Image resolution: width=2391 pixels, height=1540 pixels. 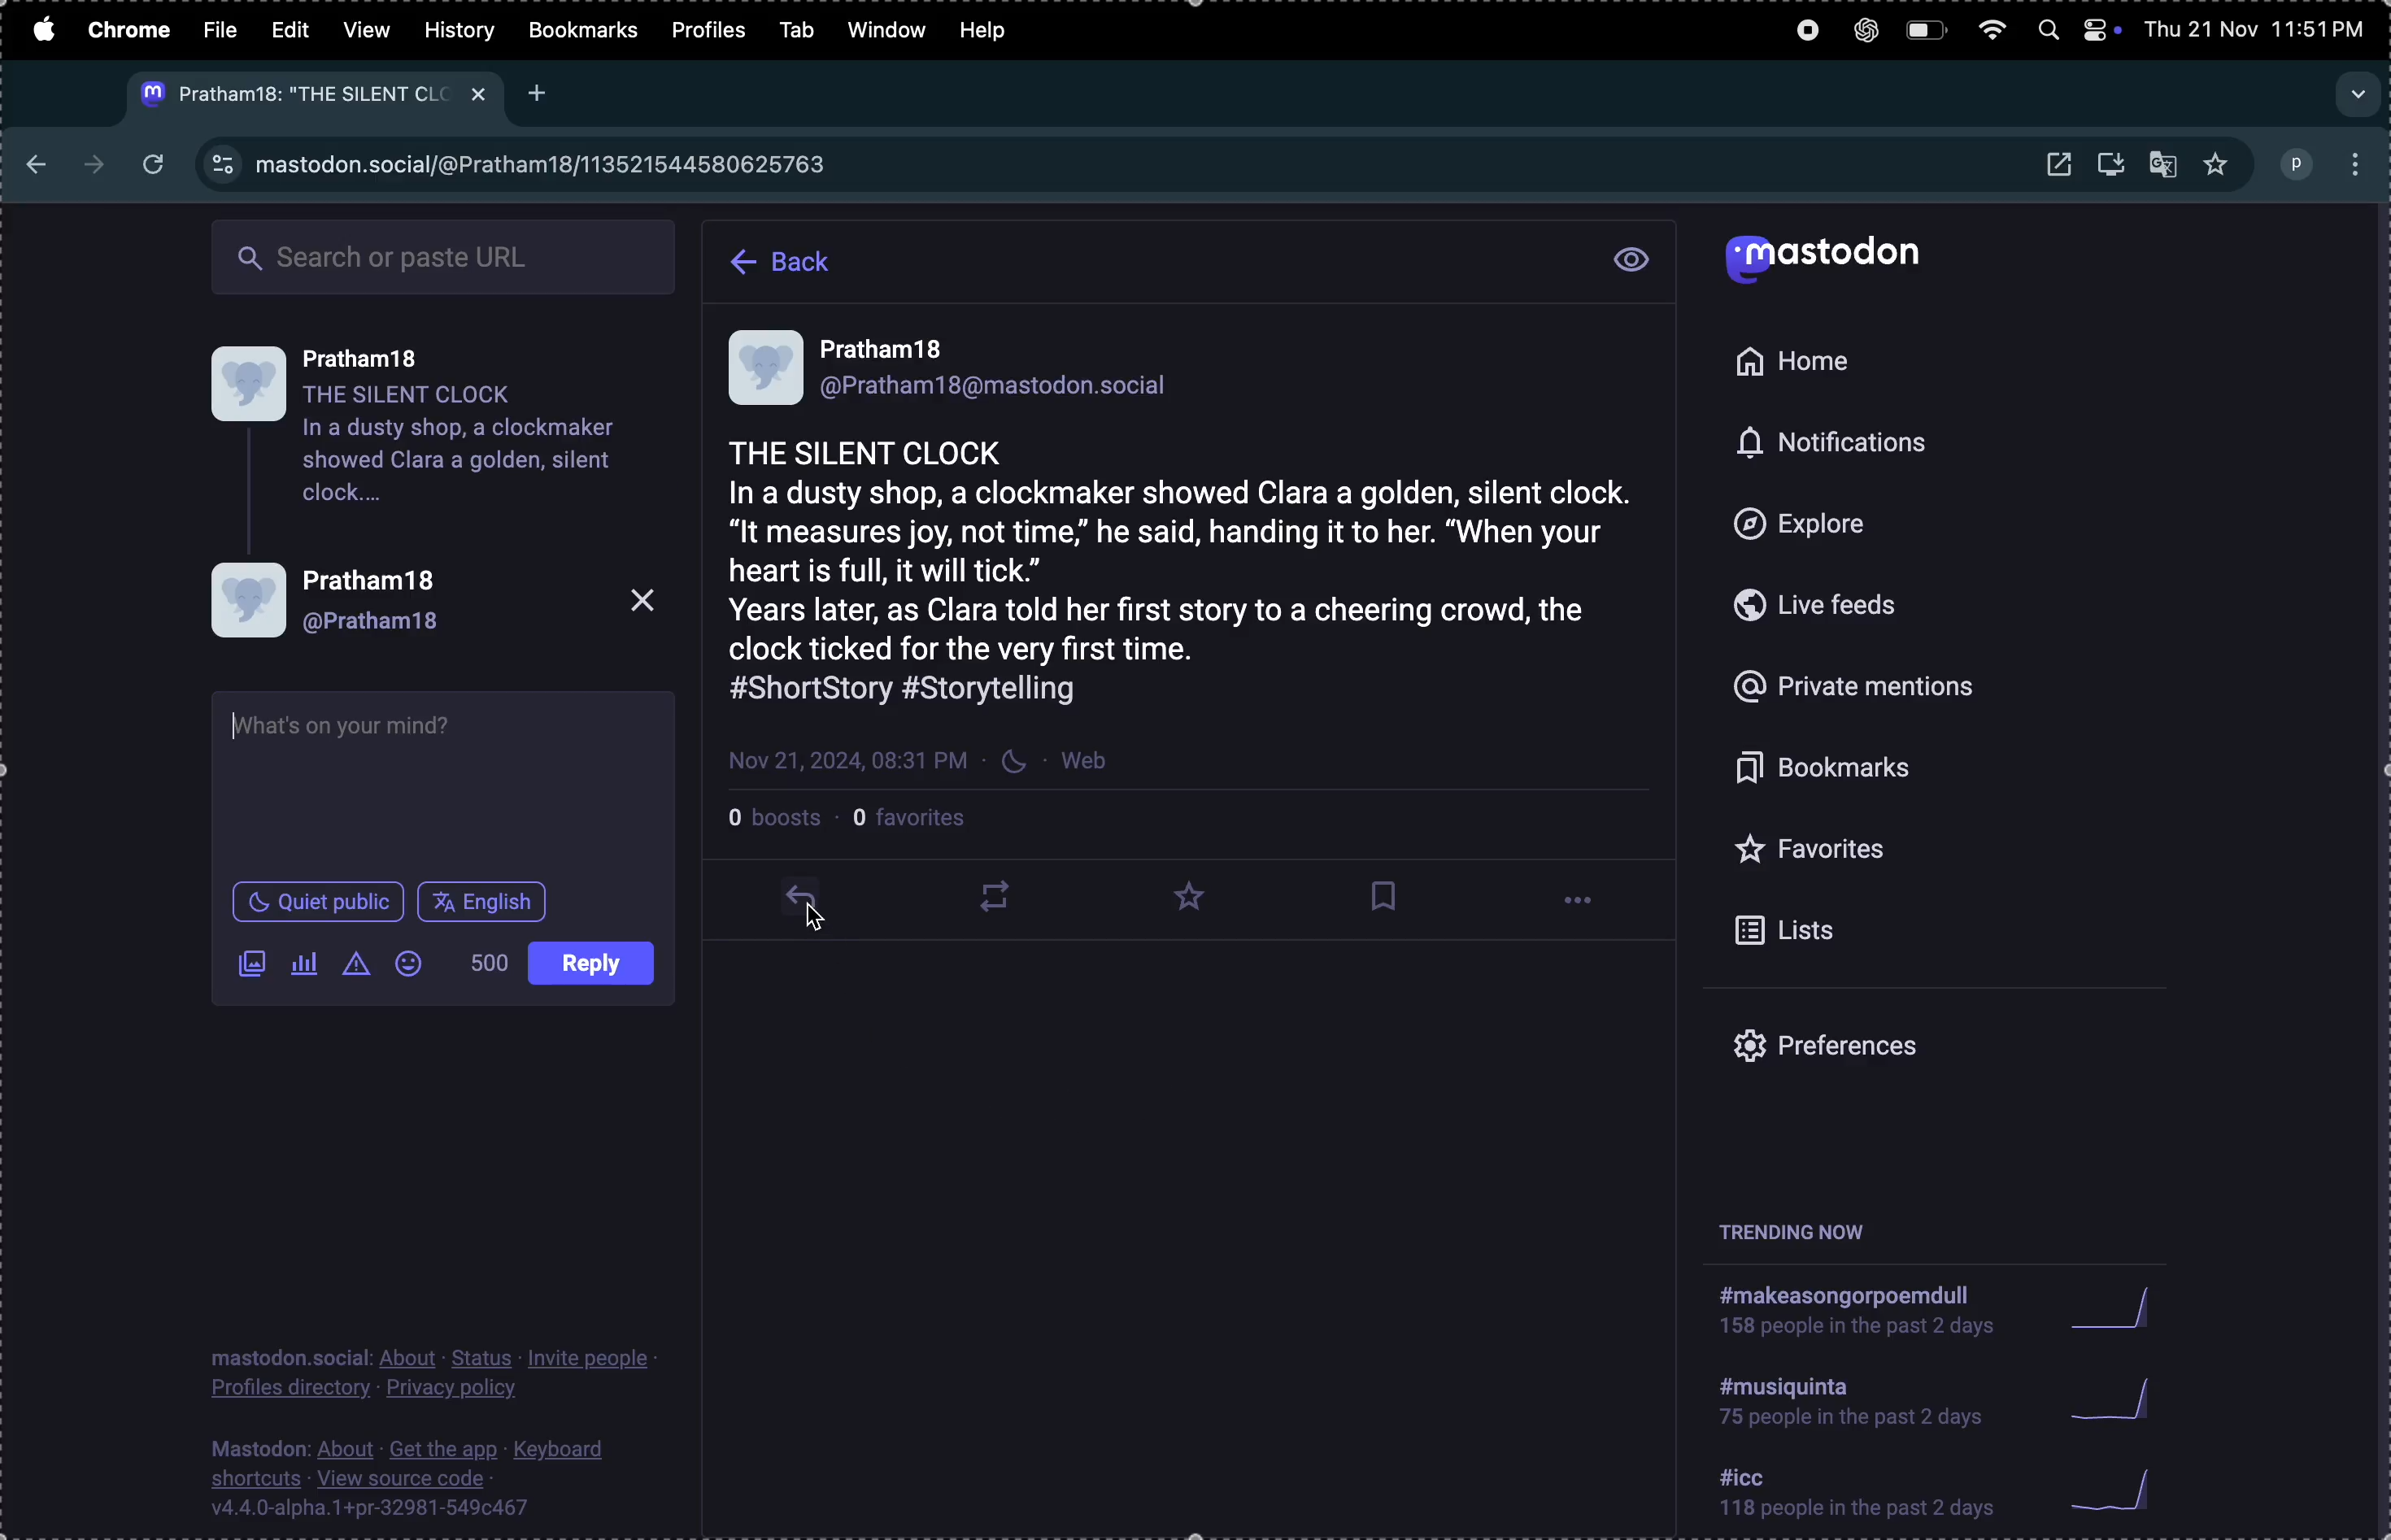 What do you see at coordinates (1860, 1399) in the screenshot?
I see `hashtag` at bounding box center [1860, 1399].